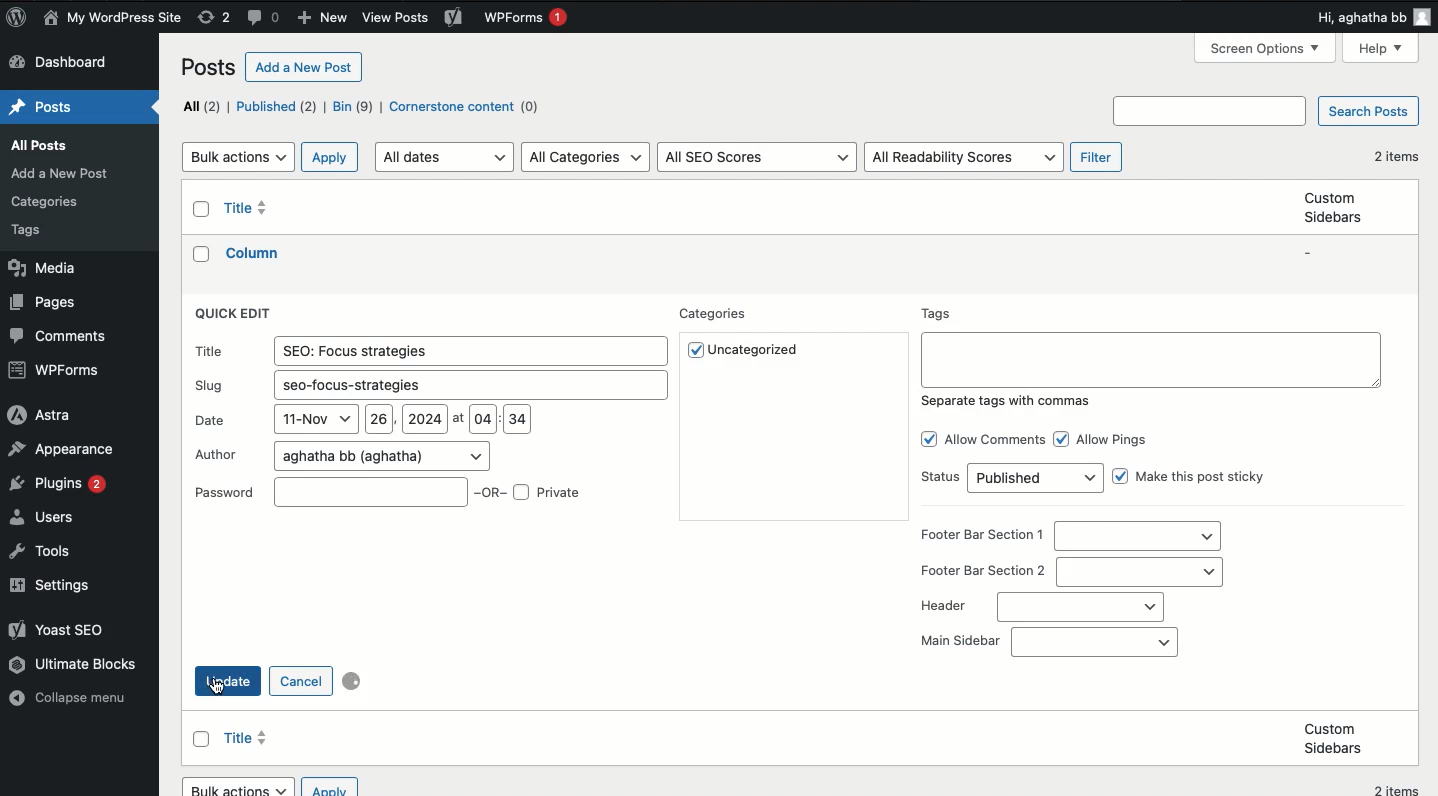  Describe the element at coordinates (115, 19) in the screenshot. I see `Name` at that location.